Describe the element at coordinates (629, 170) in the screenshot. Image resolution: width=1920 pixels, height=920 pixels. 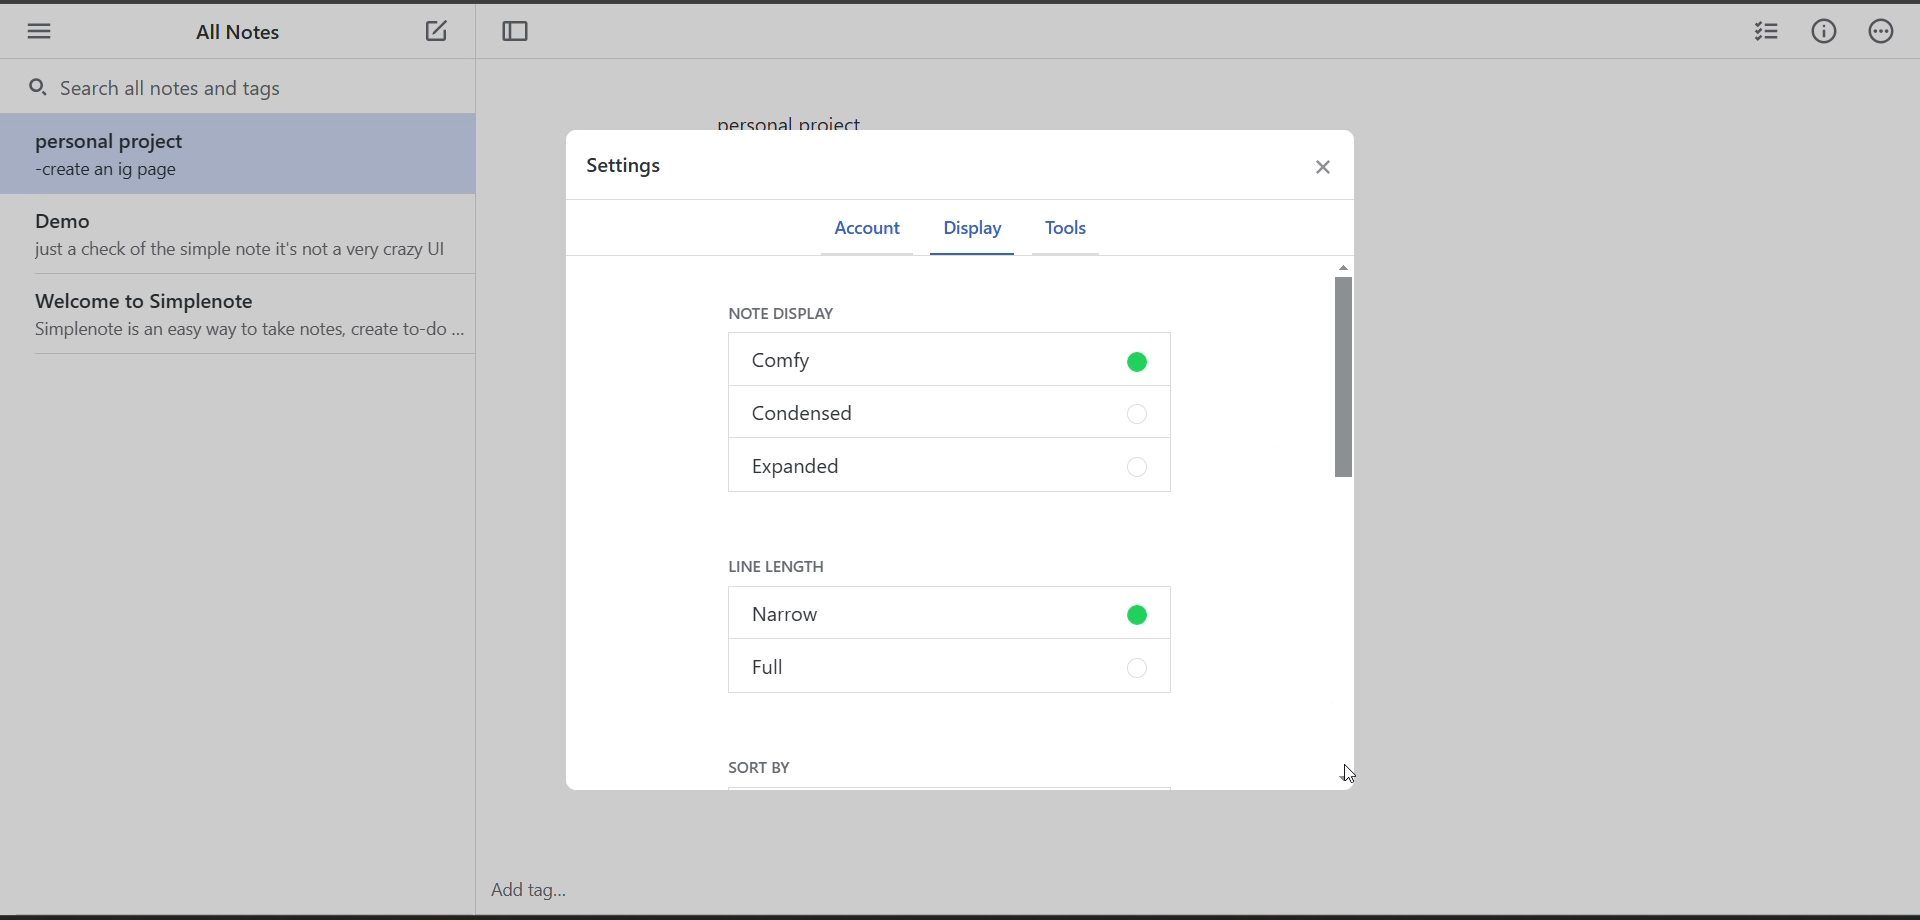
I see `settings` at that location.